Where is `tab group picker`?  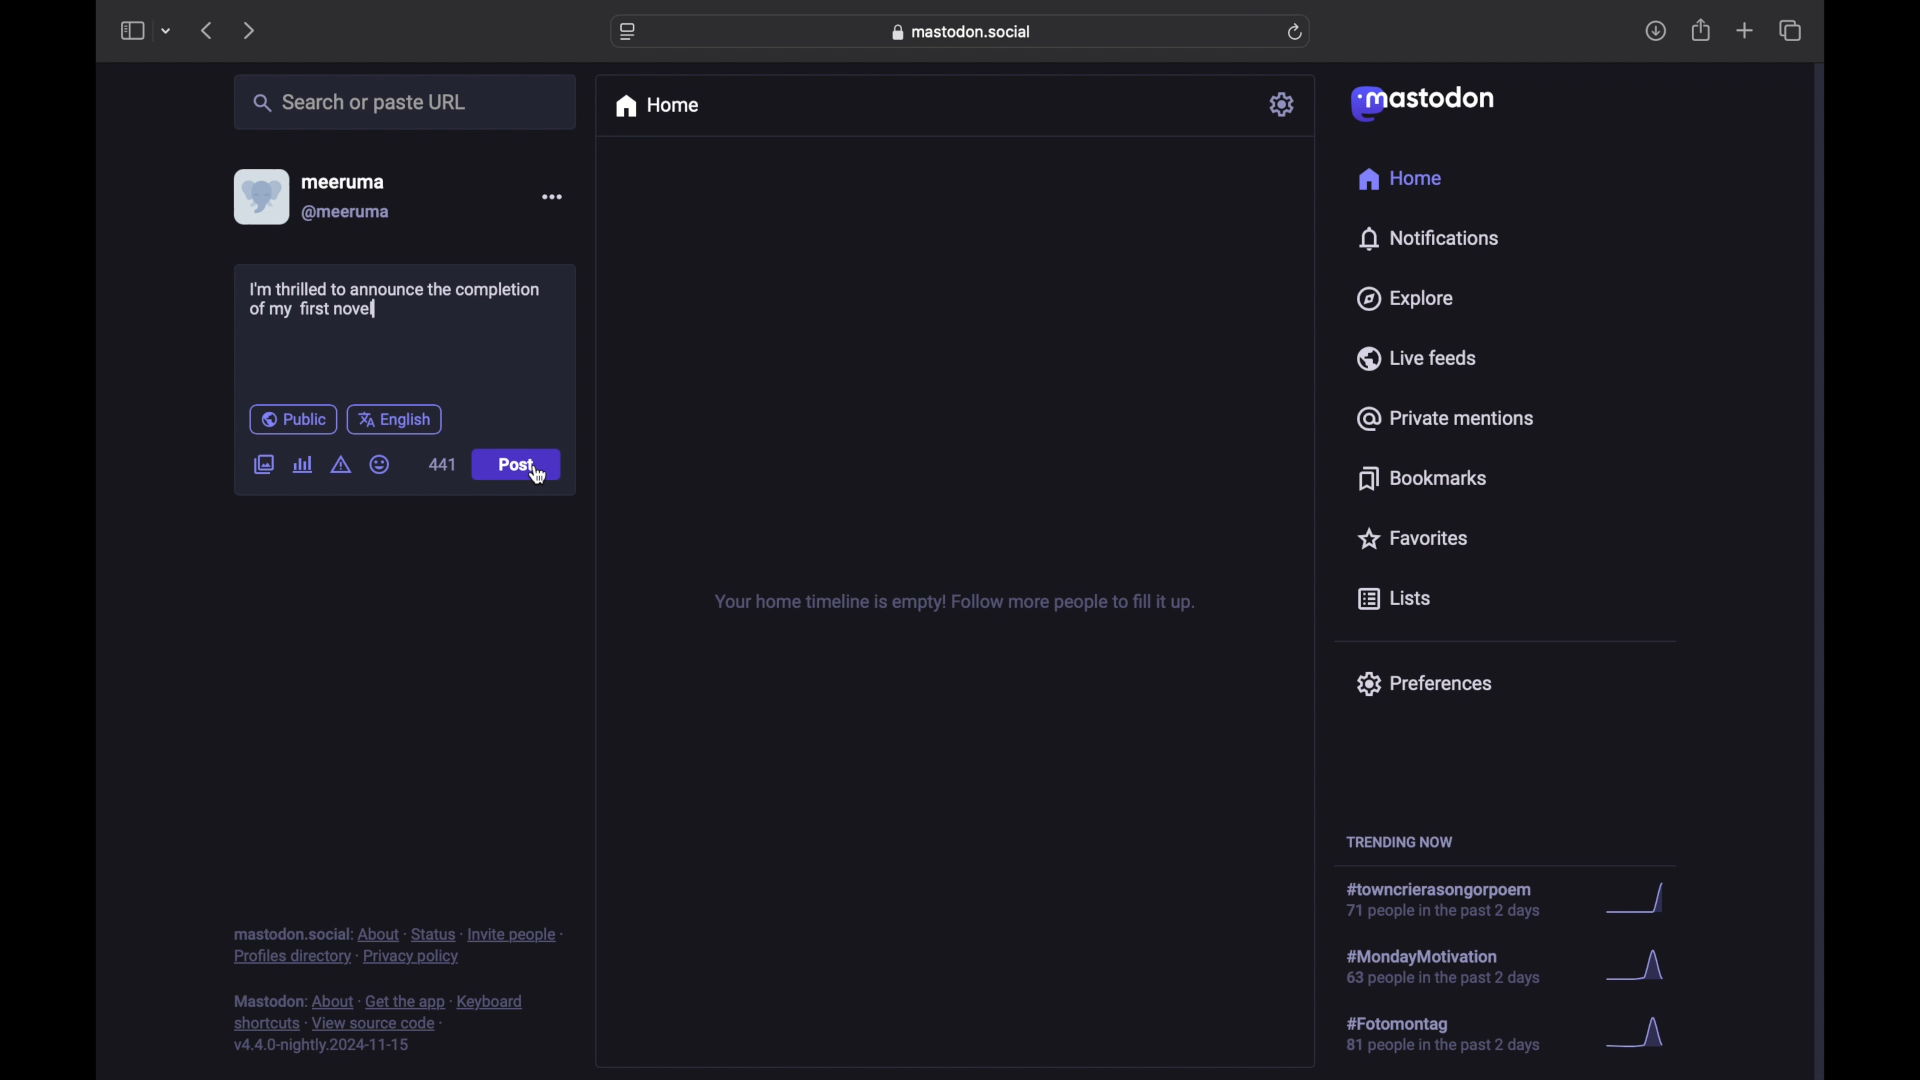
tab group picker is located at coordinates (167, 30).